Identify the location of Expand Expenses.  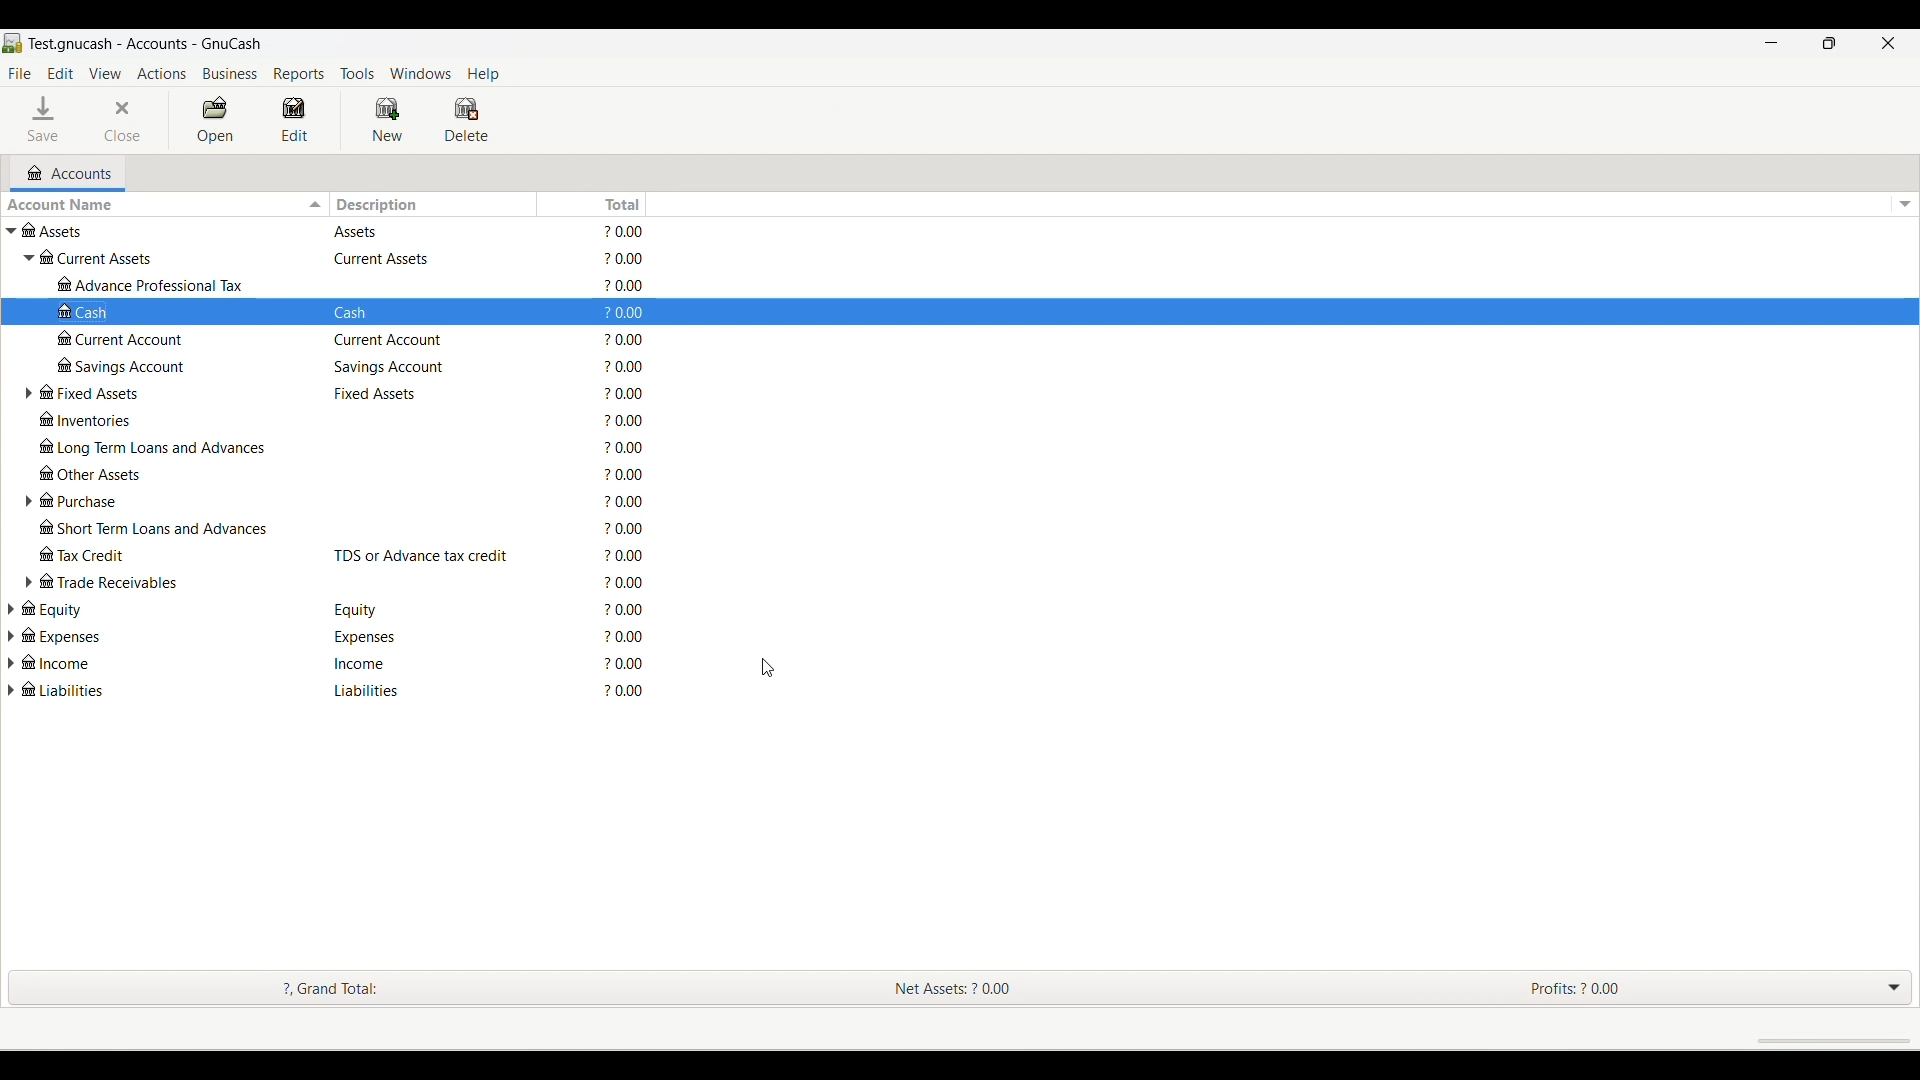
(10, 636).